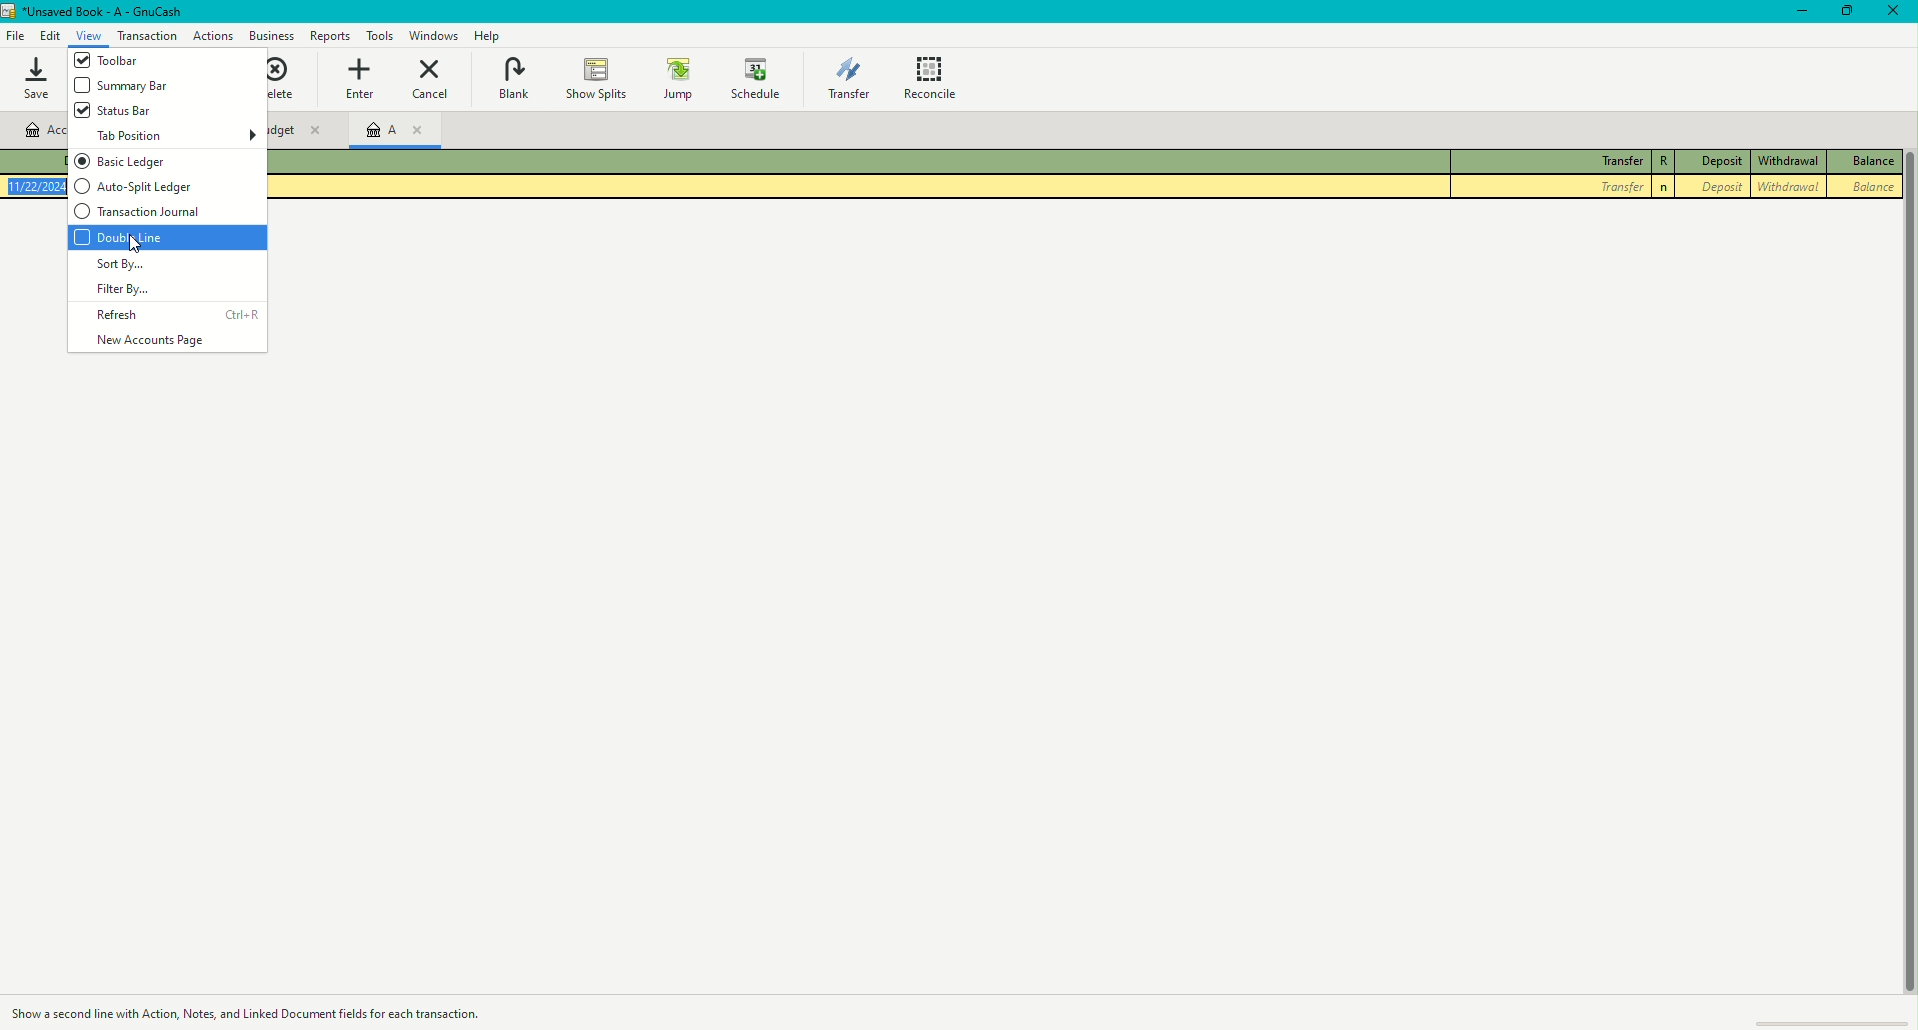  Describe the element at coordinates (15, 34) in the screenshot. I see `File` at that location.